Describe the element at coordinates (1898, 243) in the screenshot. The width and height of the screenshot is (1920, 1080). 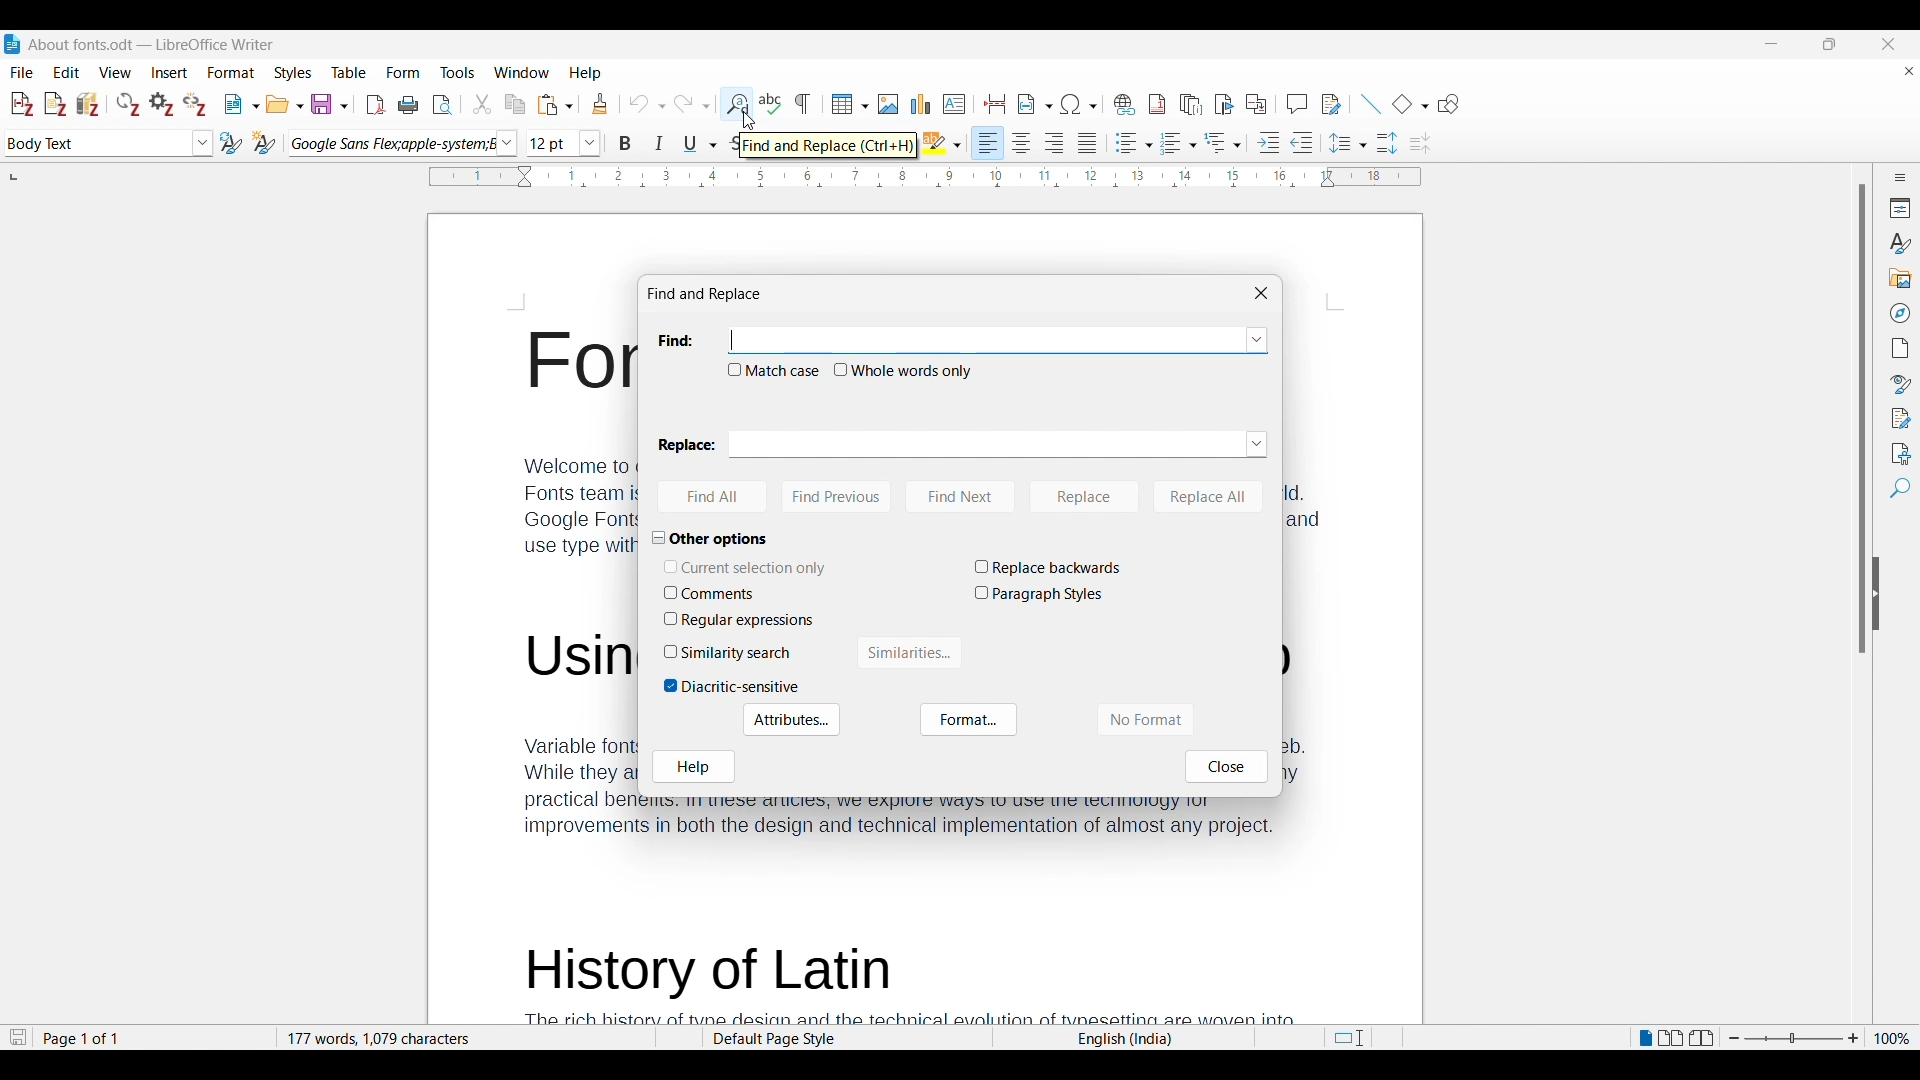
I see `Styles` at that location.